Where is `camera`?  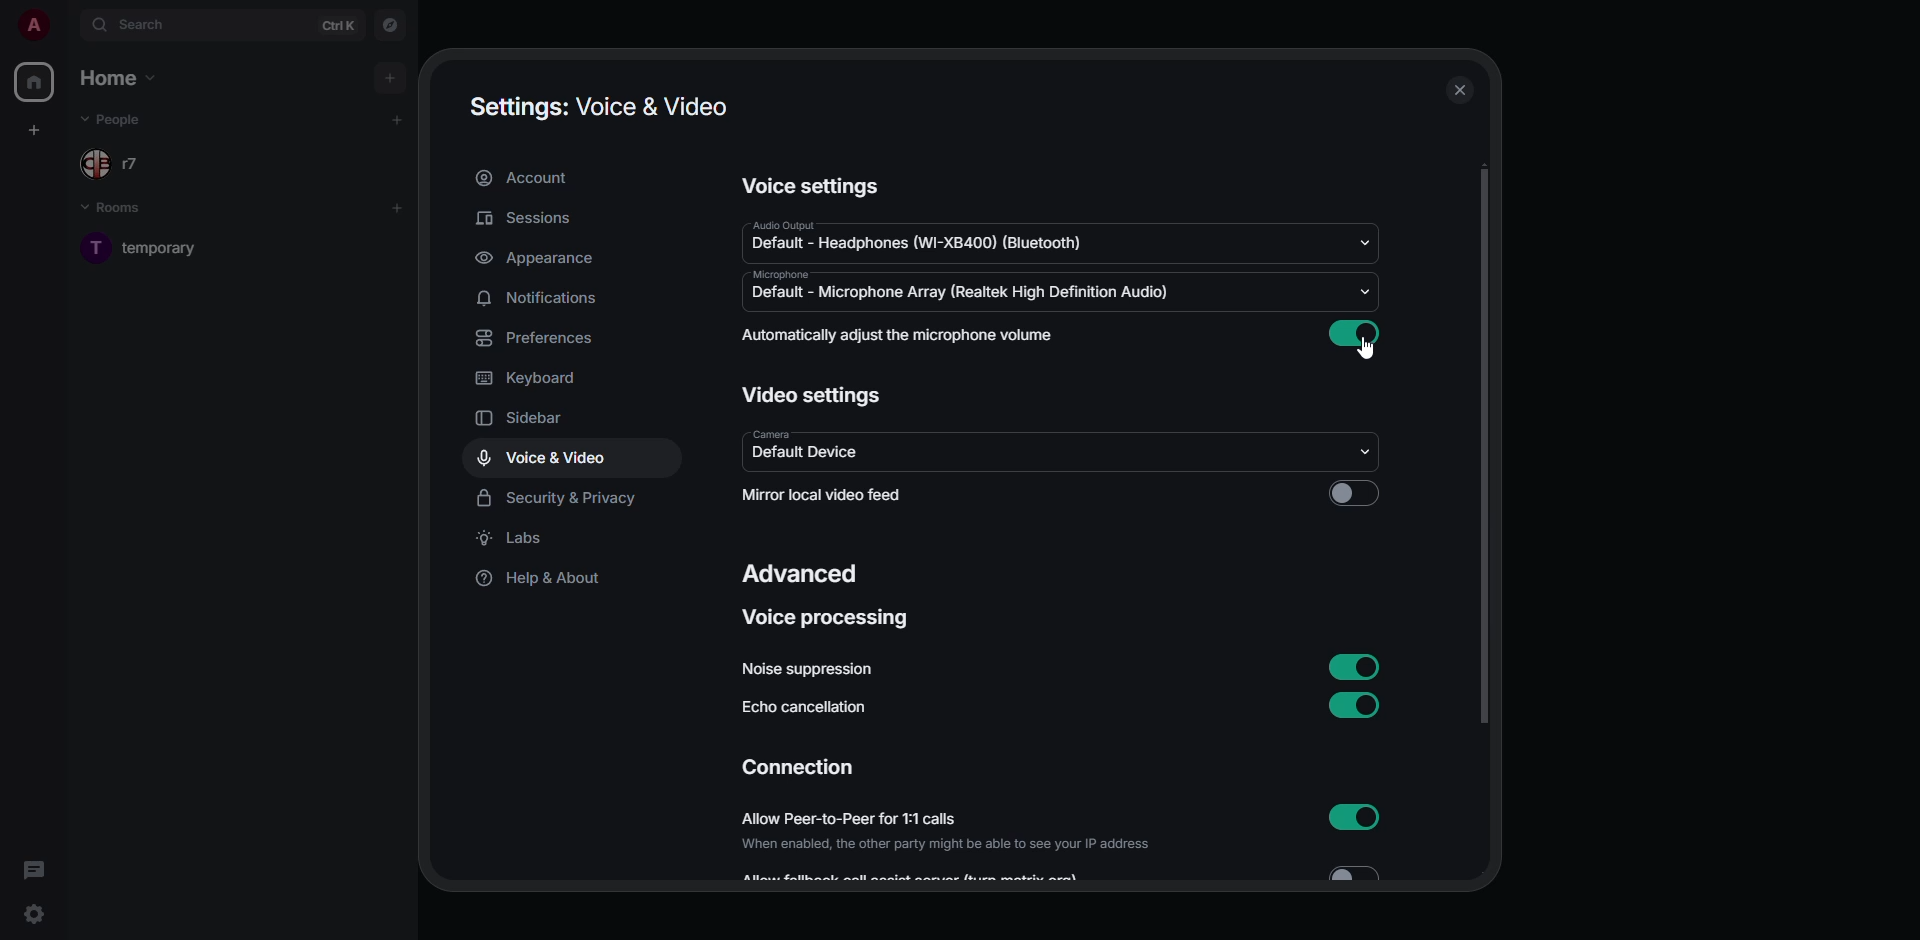 camera is located at coordinates (811, 448).